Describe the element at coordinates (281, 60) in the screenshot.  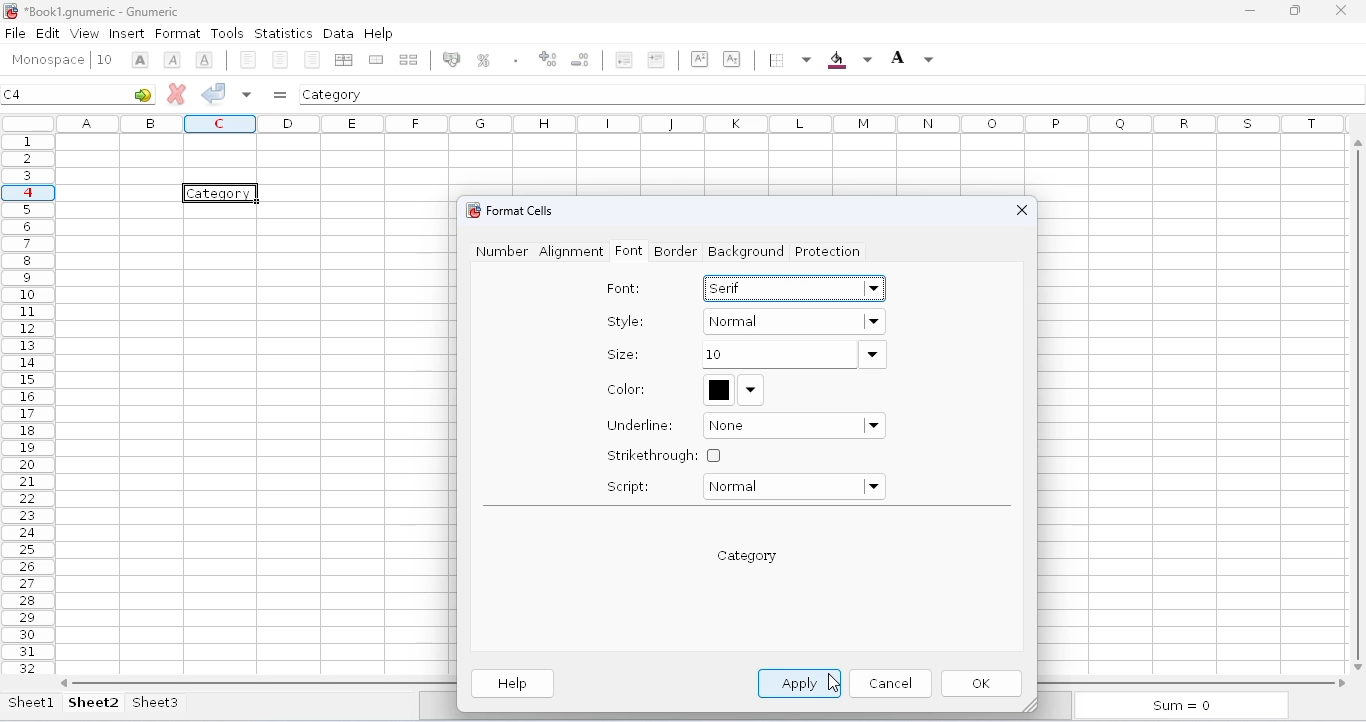
I see `center horizontally` at that location.